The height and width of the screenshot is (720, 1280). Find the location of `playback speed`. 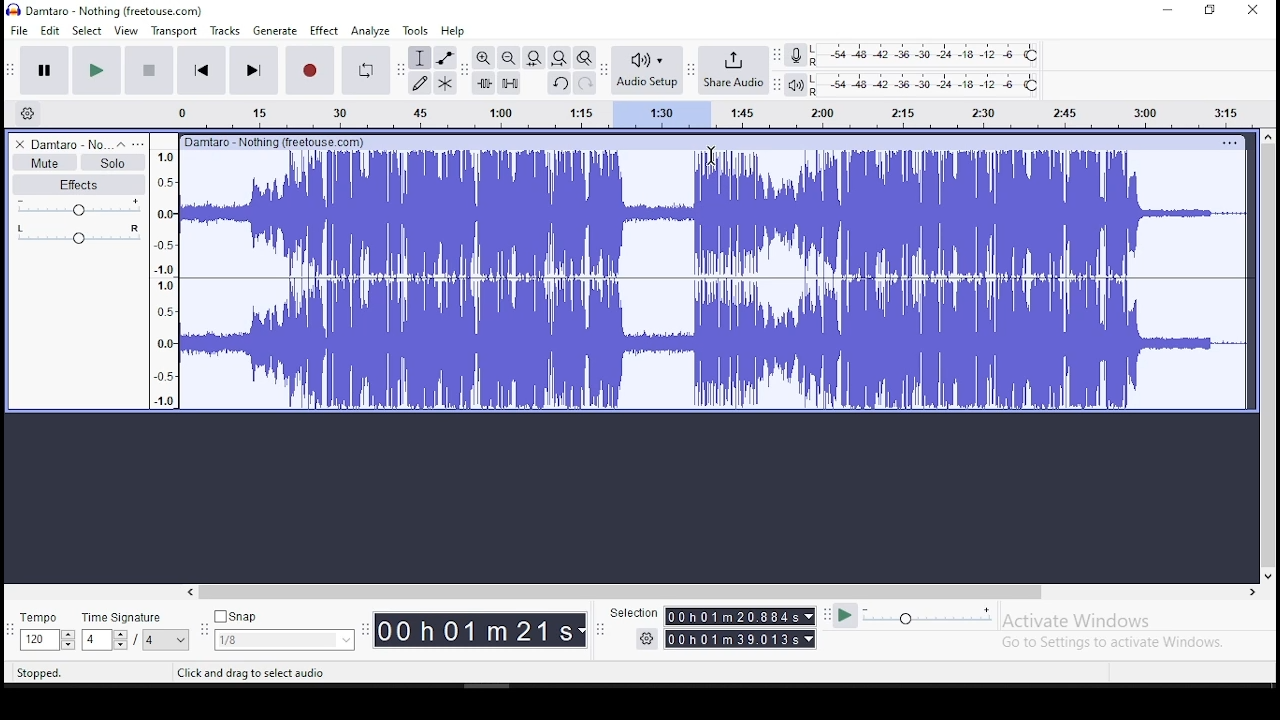

playback speed is located at coordinates (929, 615).